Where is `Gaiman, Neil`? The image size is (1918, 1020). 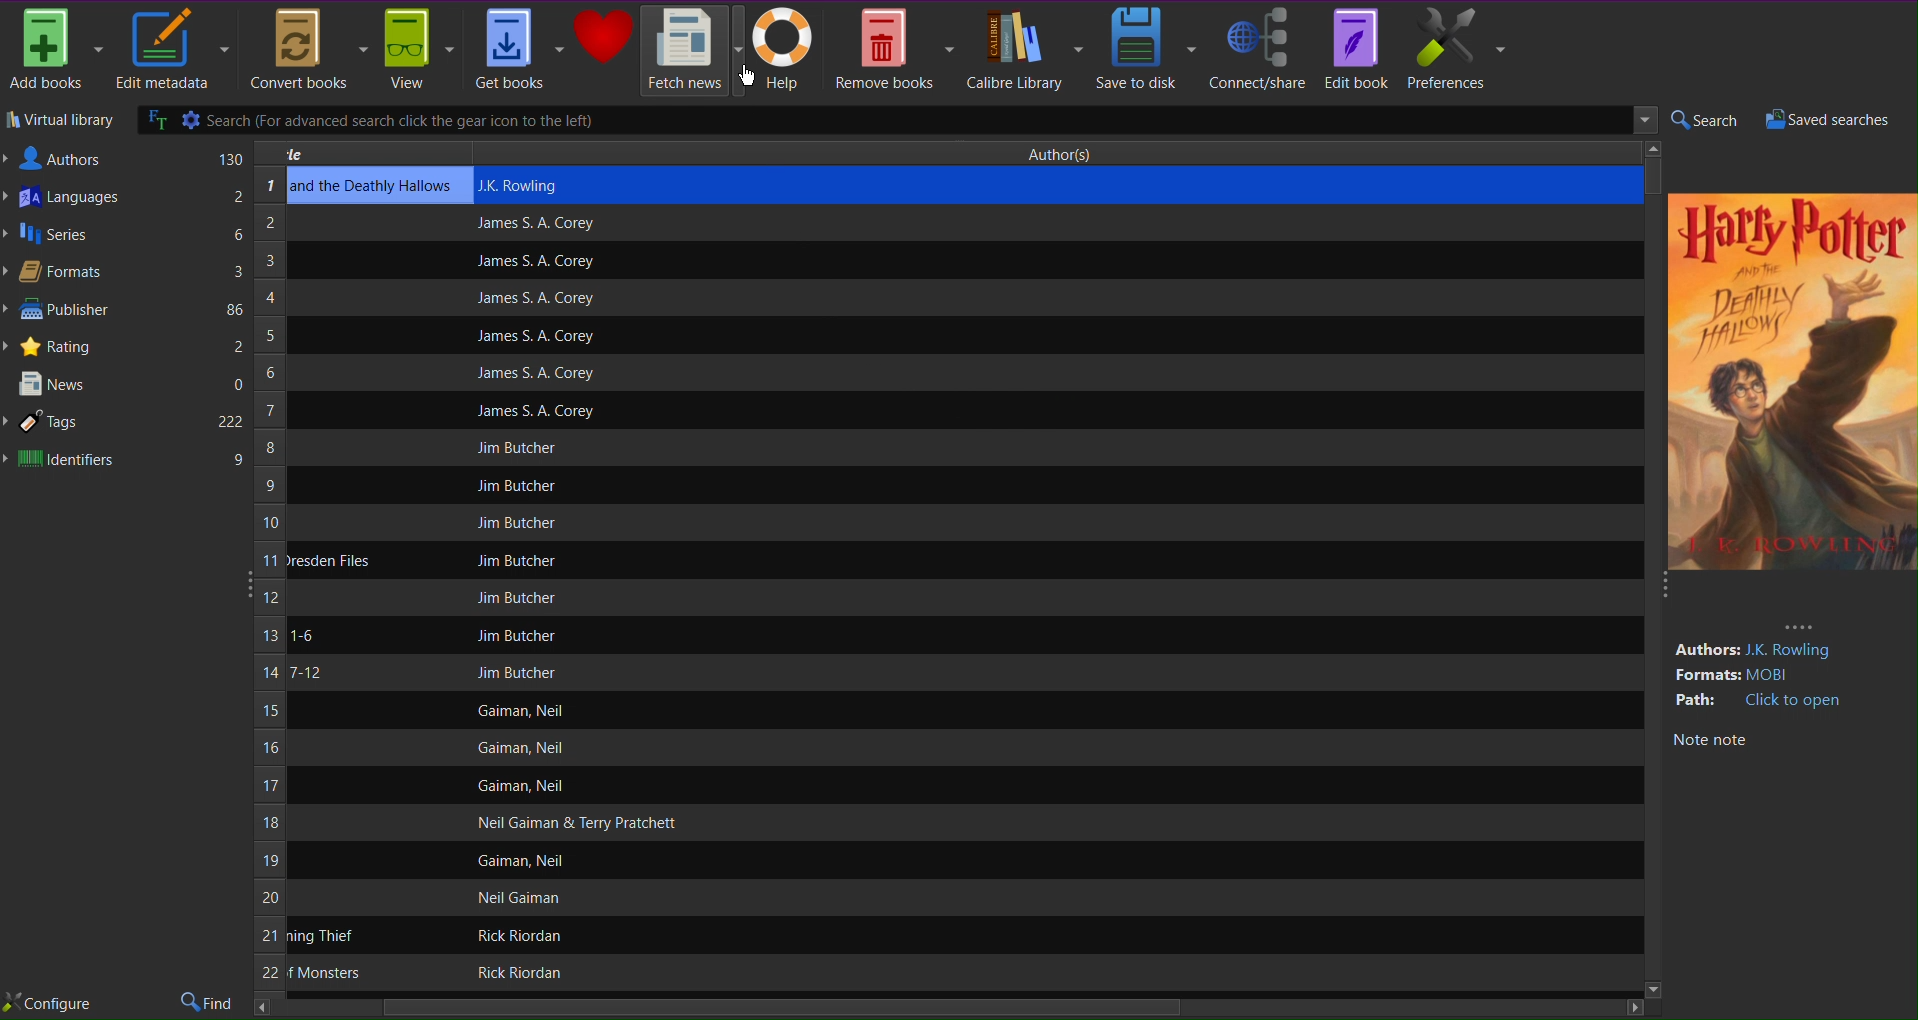
Gaiman, Neil is located at coordinates (528, 860).